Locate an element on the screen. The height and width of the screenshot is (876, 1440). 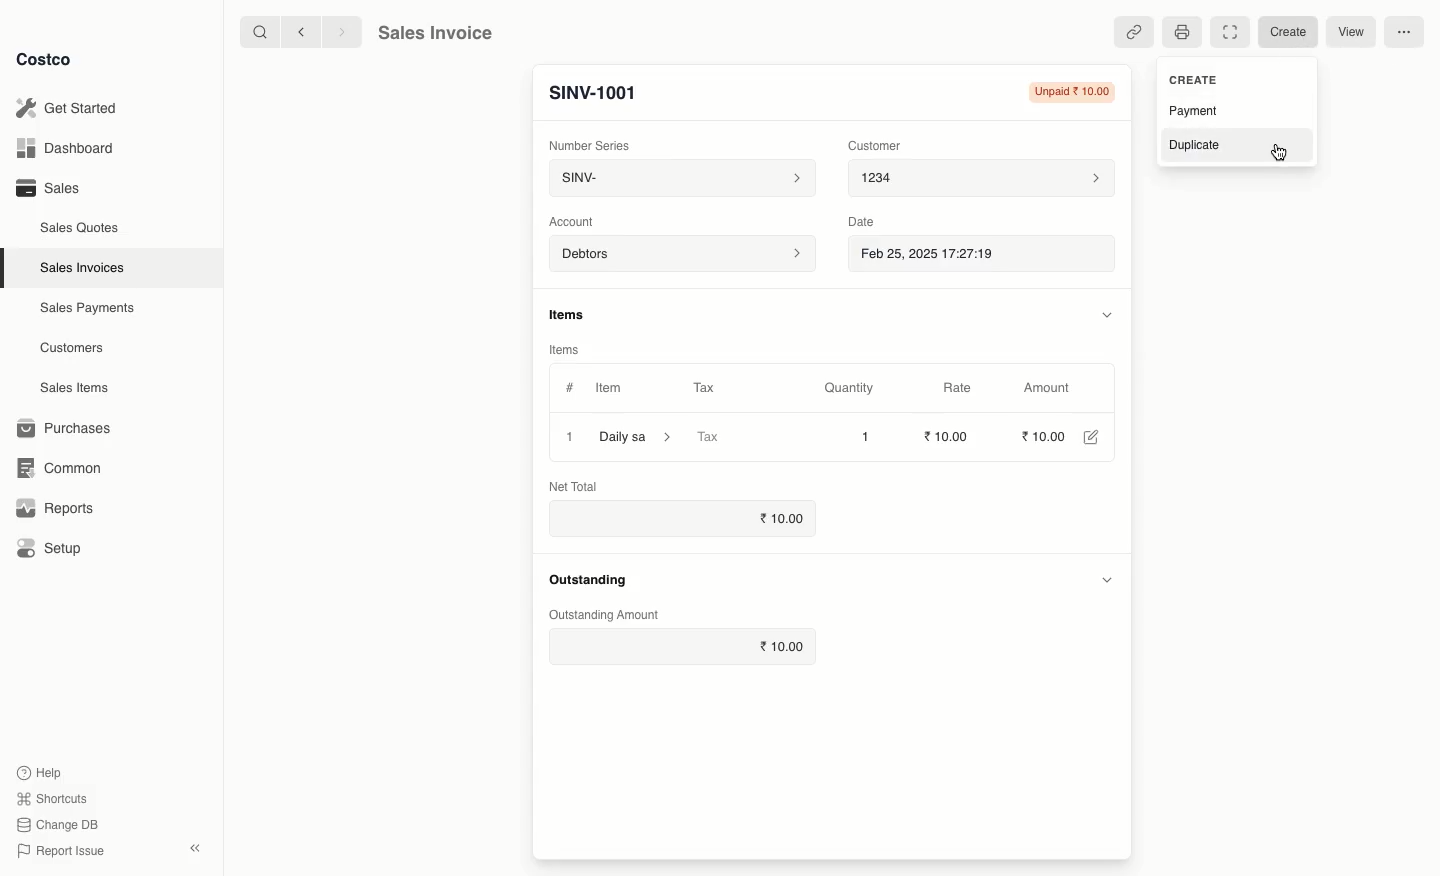
Common is located at coordinates (62, 469).